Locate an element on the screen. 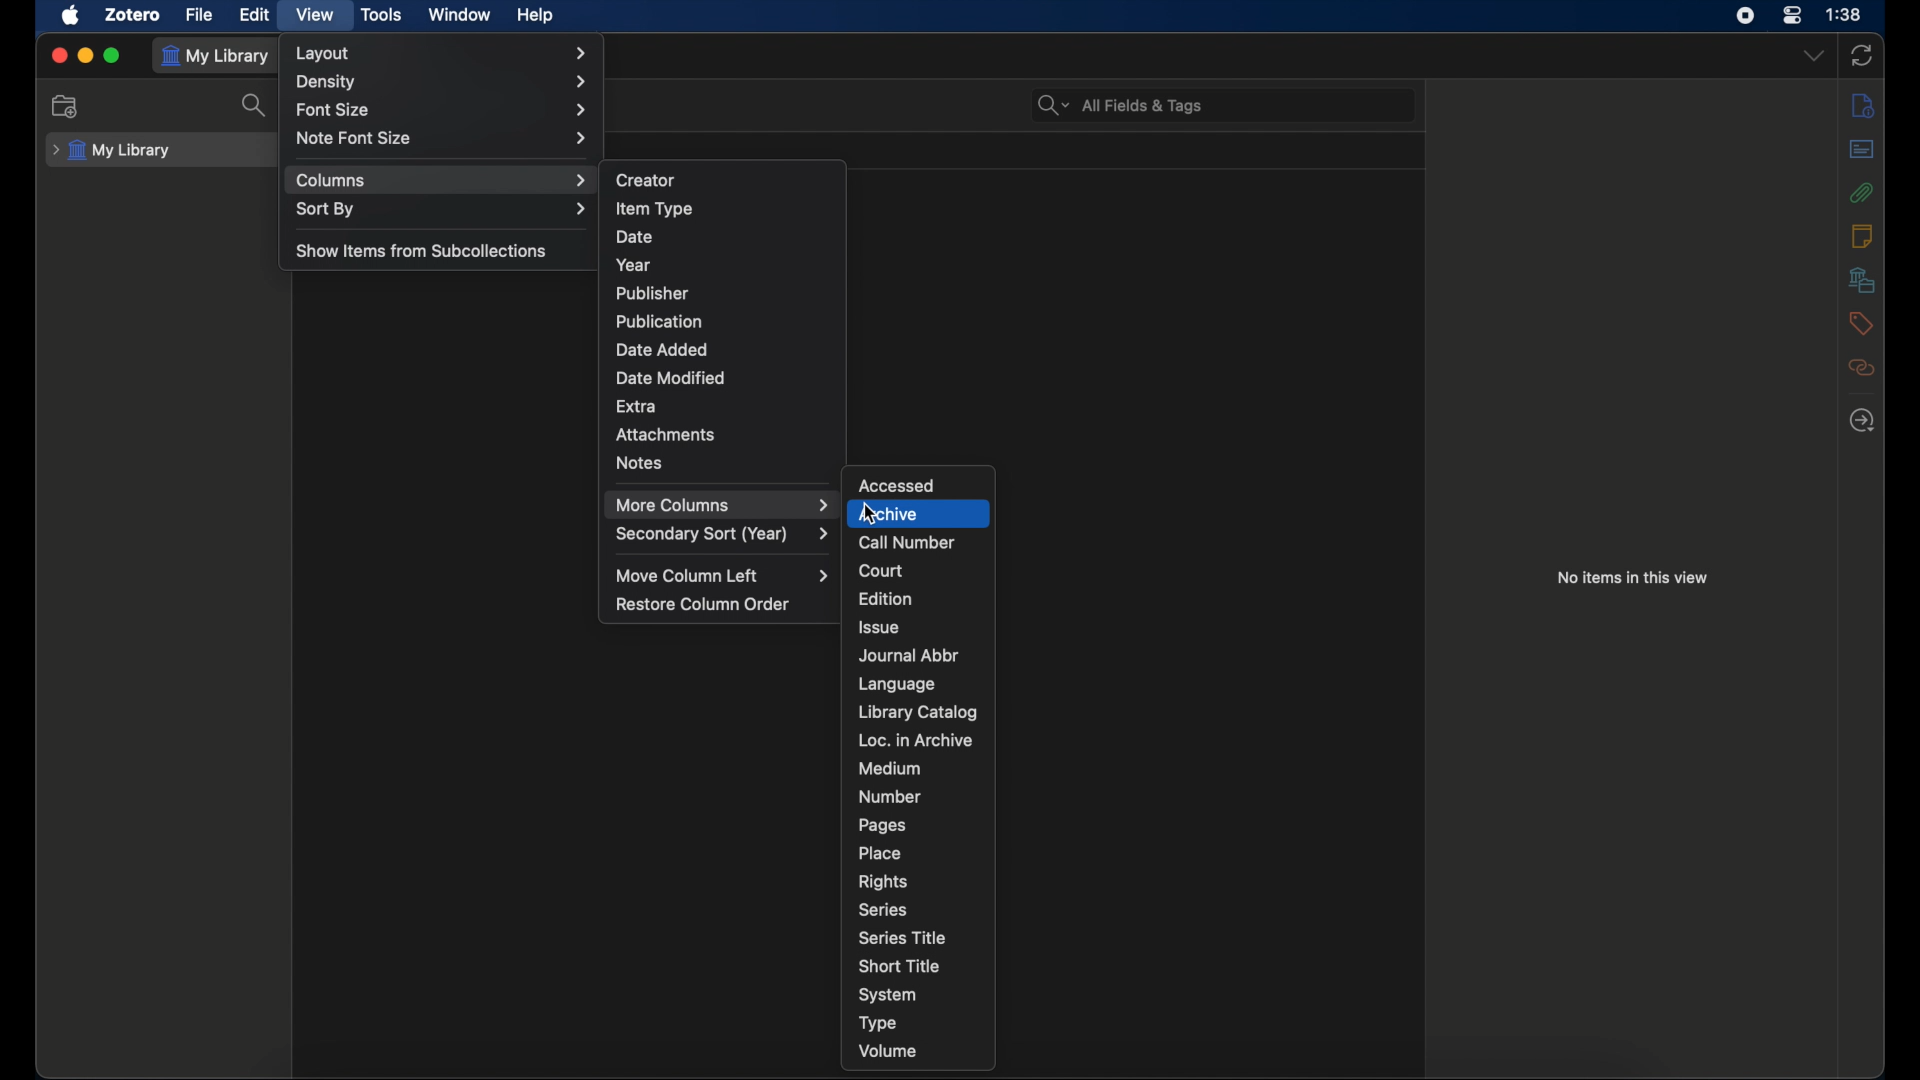  medium is located at coordinates (888, 769).